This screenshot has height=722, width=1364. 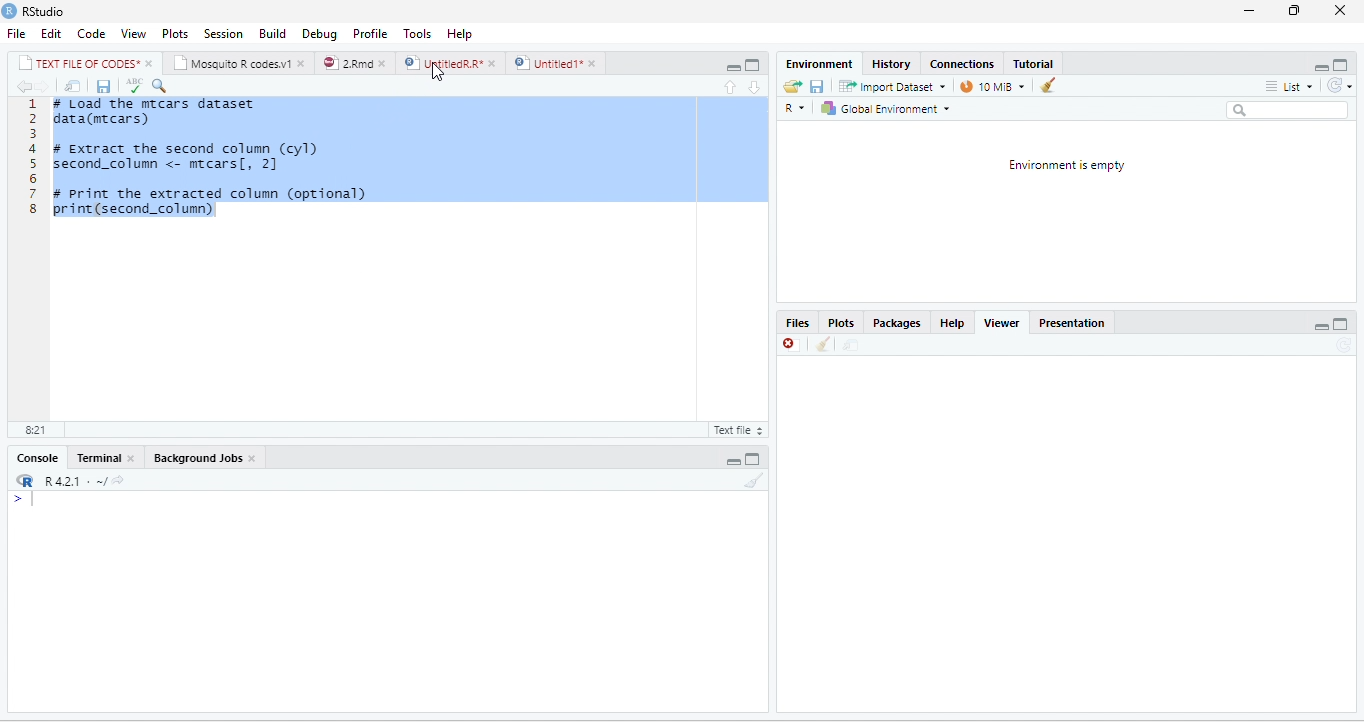 What do you see at coordinates (458, 32) in the screenshot?
I see `help` at bounding box center [458, 32].